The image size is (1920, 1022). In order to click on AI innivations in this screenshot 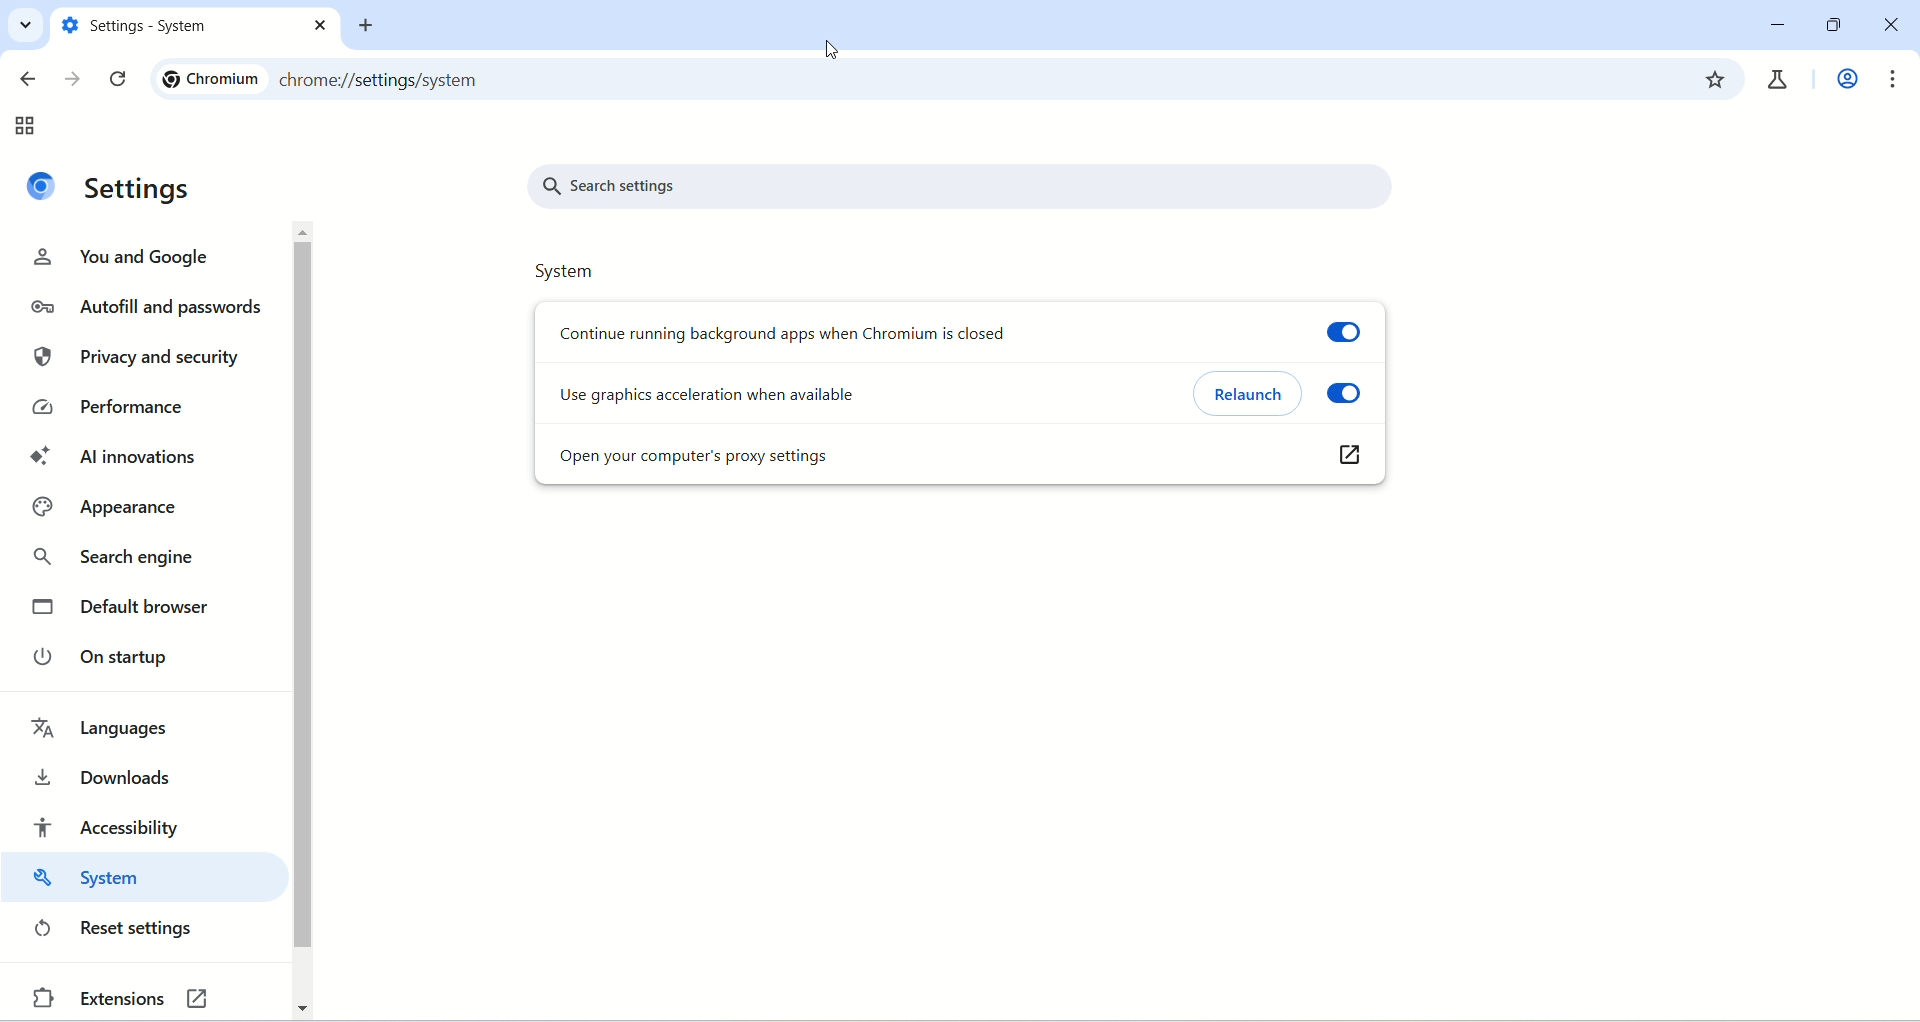, I will do `click(113, 460)`.